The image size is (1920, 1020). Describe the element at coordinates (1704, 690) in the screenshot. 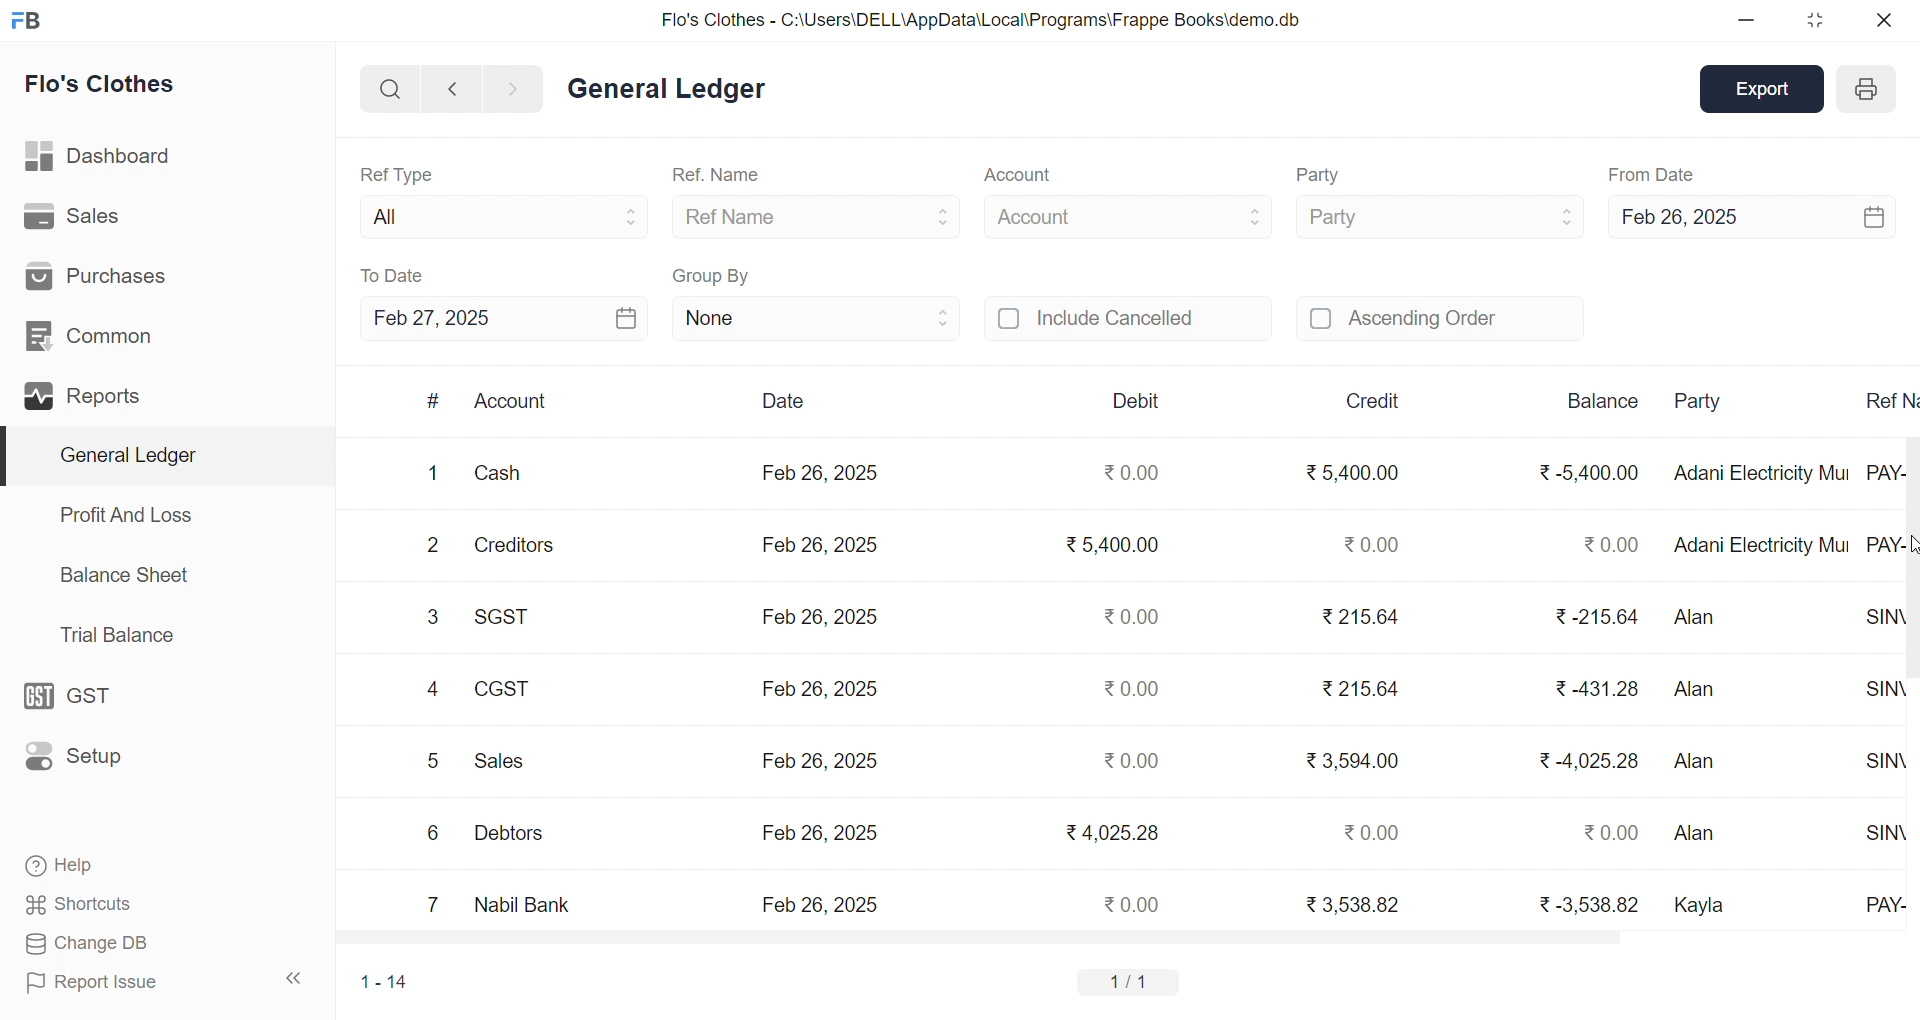

I see `Alan` at that location.